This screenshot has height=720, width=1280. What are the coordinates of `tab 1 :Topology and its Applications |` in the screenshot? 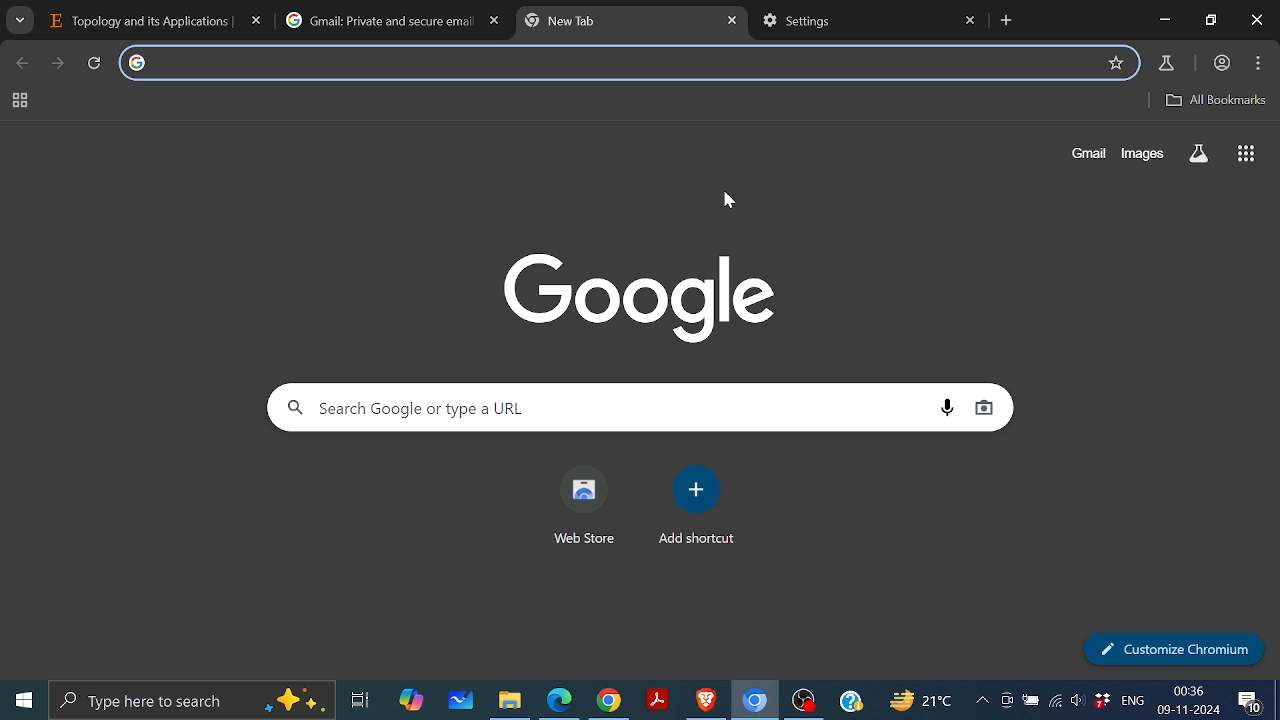 It's located at (138, 20).